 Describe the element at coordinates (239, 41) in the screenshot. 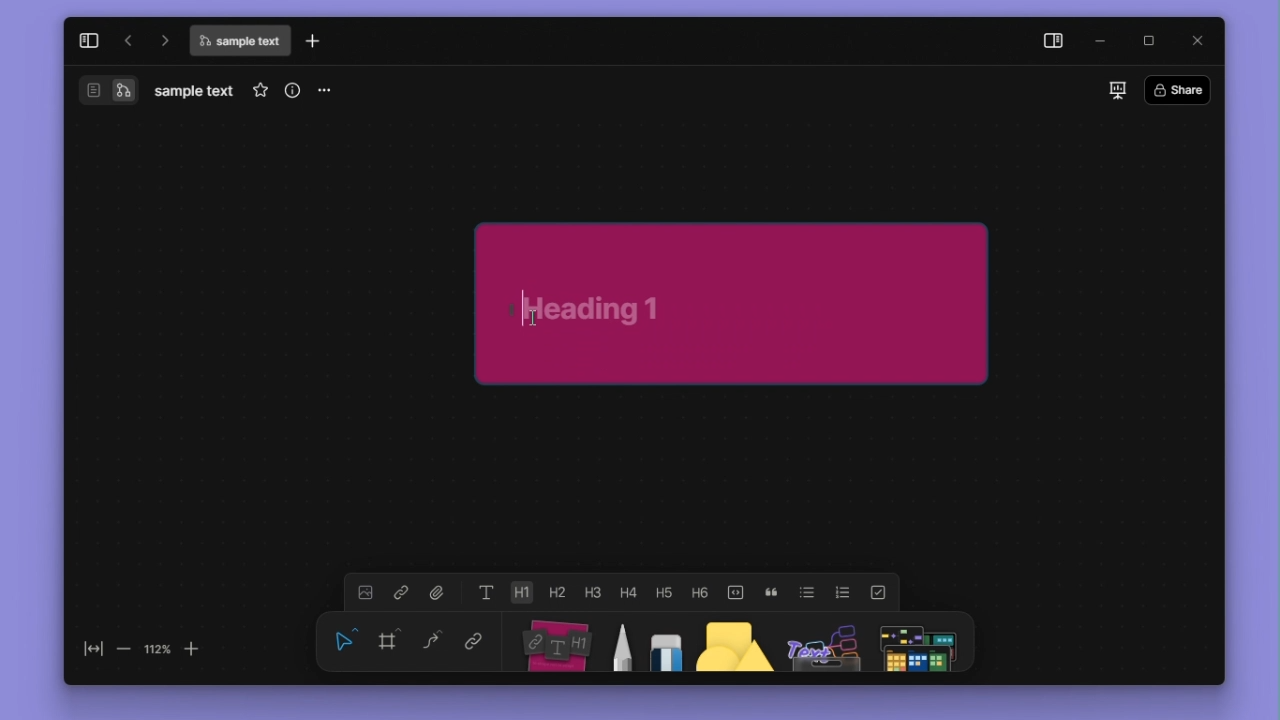

I see `file name` at that location.